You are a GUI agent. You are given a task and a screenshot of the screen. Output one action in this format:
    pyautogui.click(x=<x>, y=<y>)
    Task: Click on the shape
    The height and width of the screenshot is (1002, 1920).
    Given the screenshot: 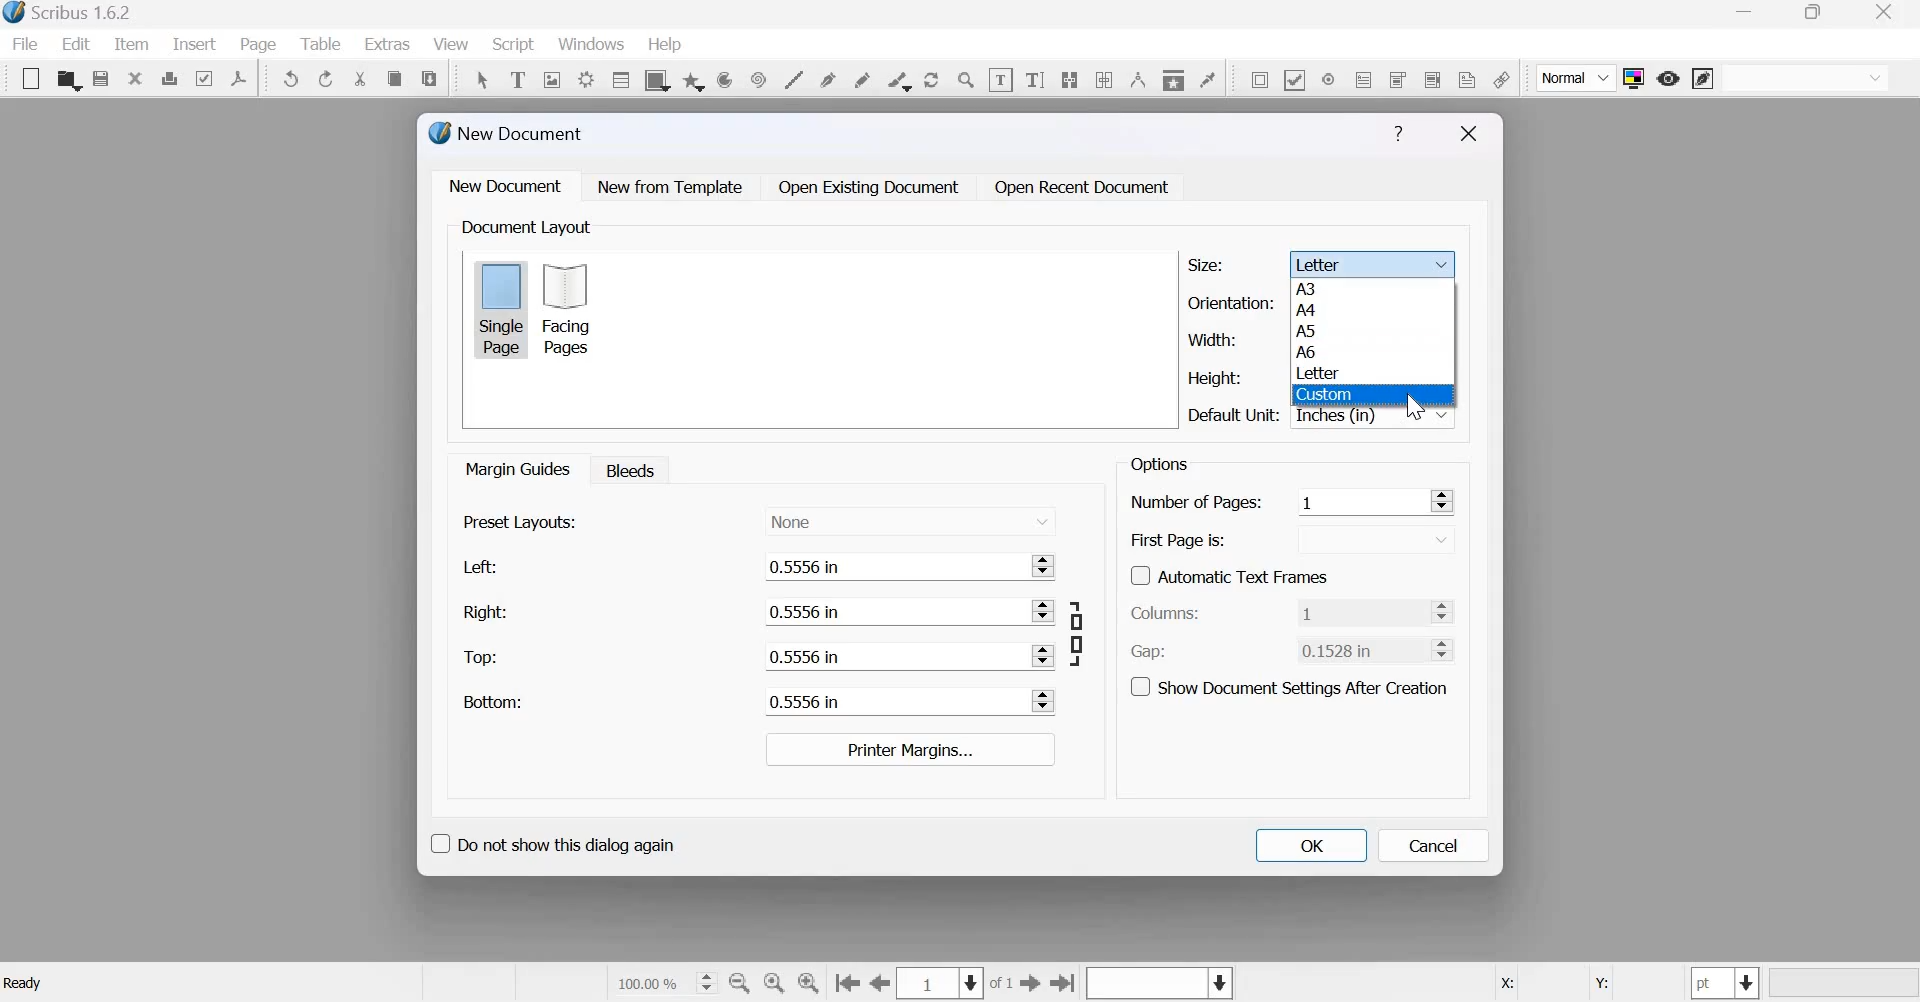 What is the action you would take?
    pyautogui.click(x=655, y=79)
    